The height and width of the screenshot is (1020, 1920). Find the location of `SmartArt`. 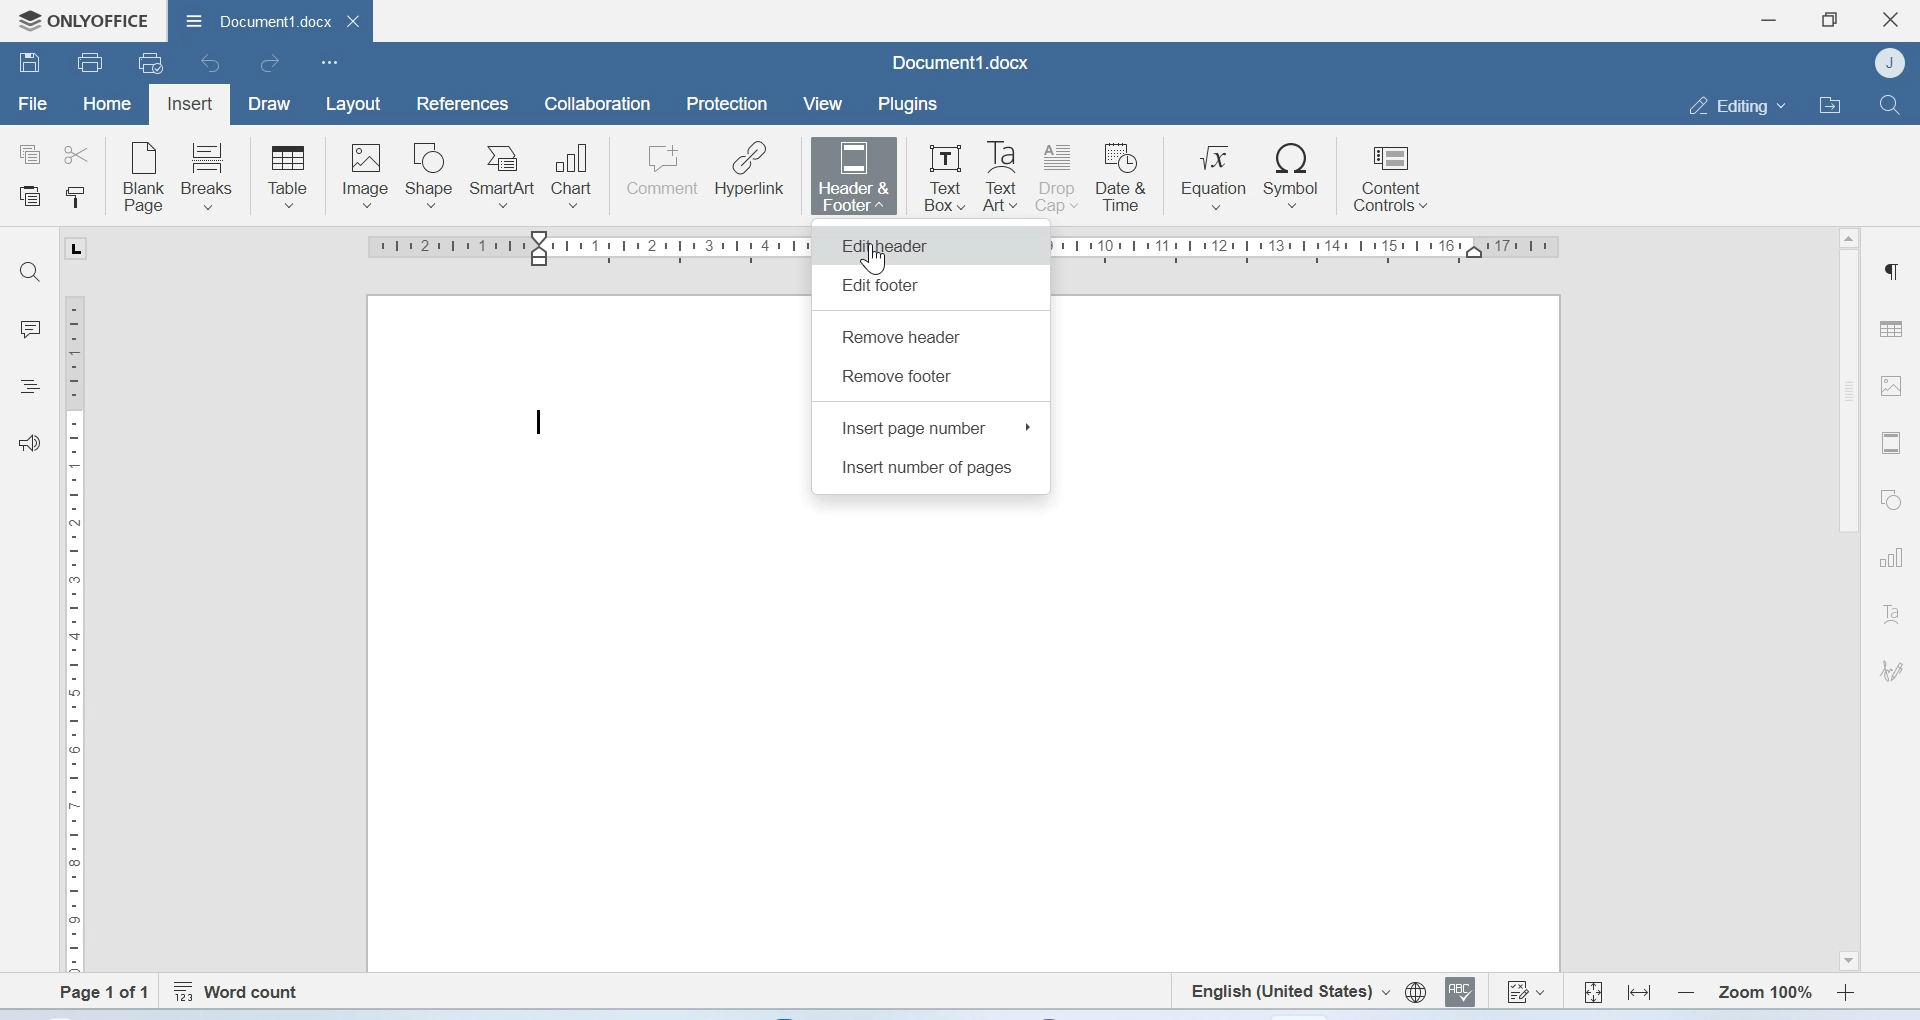

SmartArt is located at coordinates (507, 172).